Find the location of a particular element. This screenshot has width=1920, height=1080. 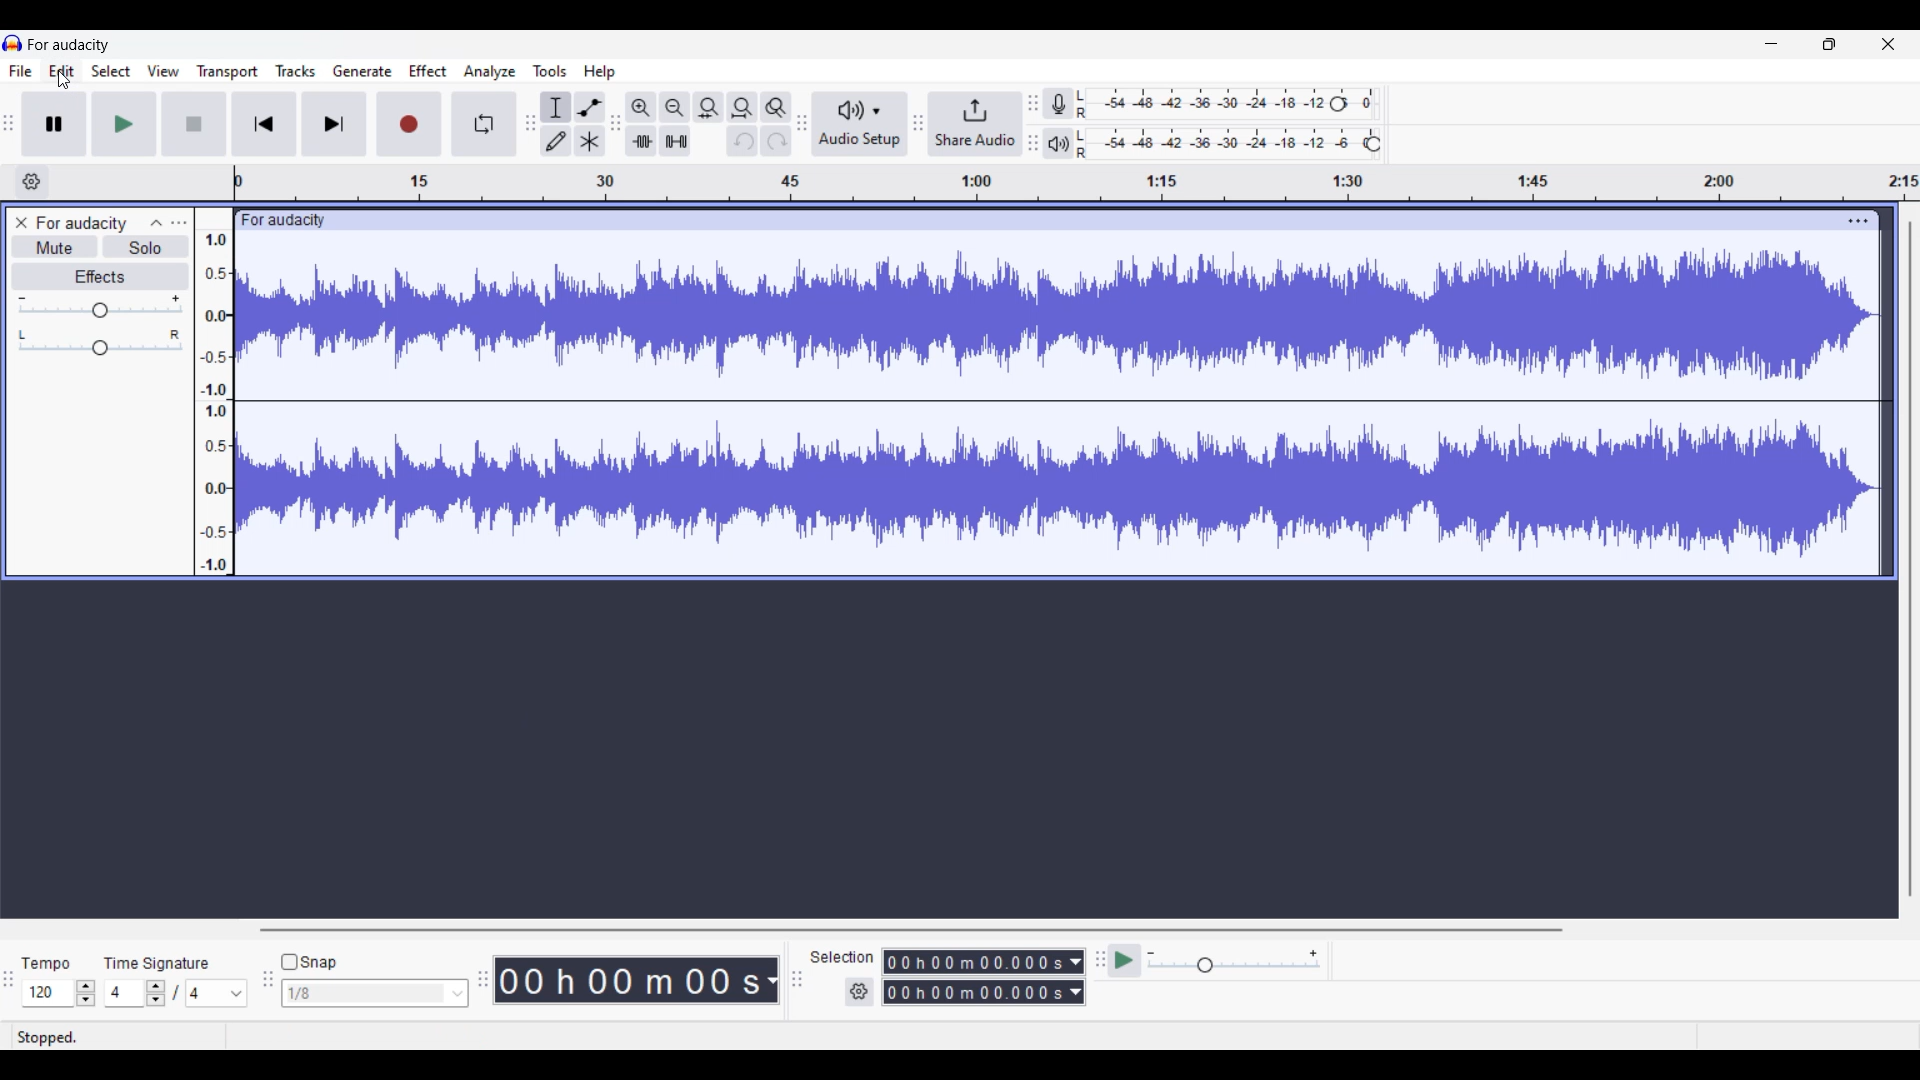

Current status of track is located at coordinates (47, 1038).